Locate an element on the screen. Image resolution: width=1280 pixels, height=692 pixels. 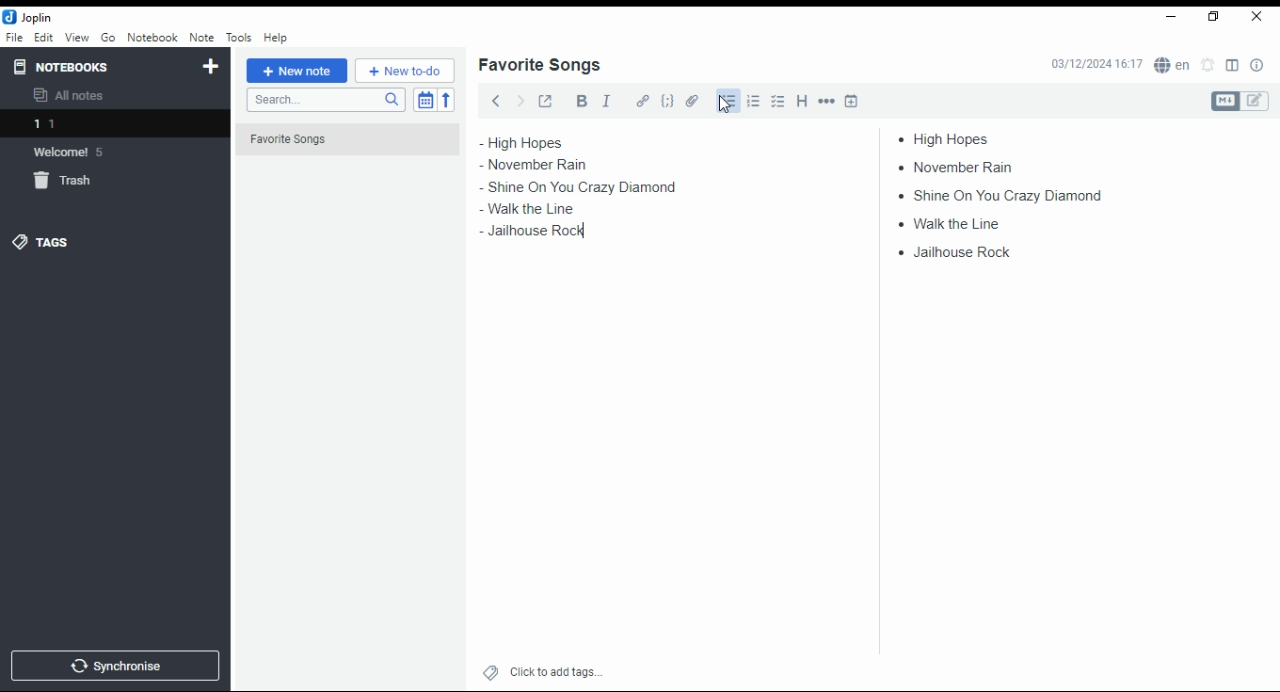
high hopes is located at coordinates (953, 139).